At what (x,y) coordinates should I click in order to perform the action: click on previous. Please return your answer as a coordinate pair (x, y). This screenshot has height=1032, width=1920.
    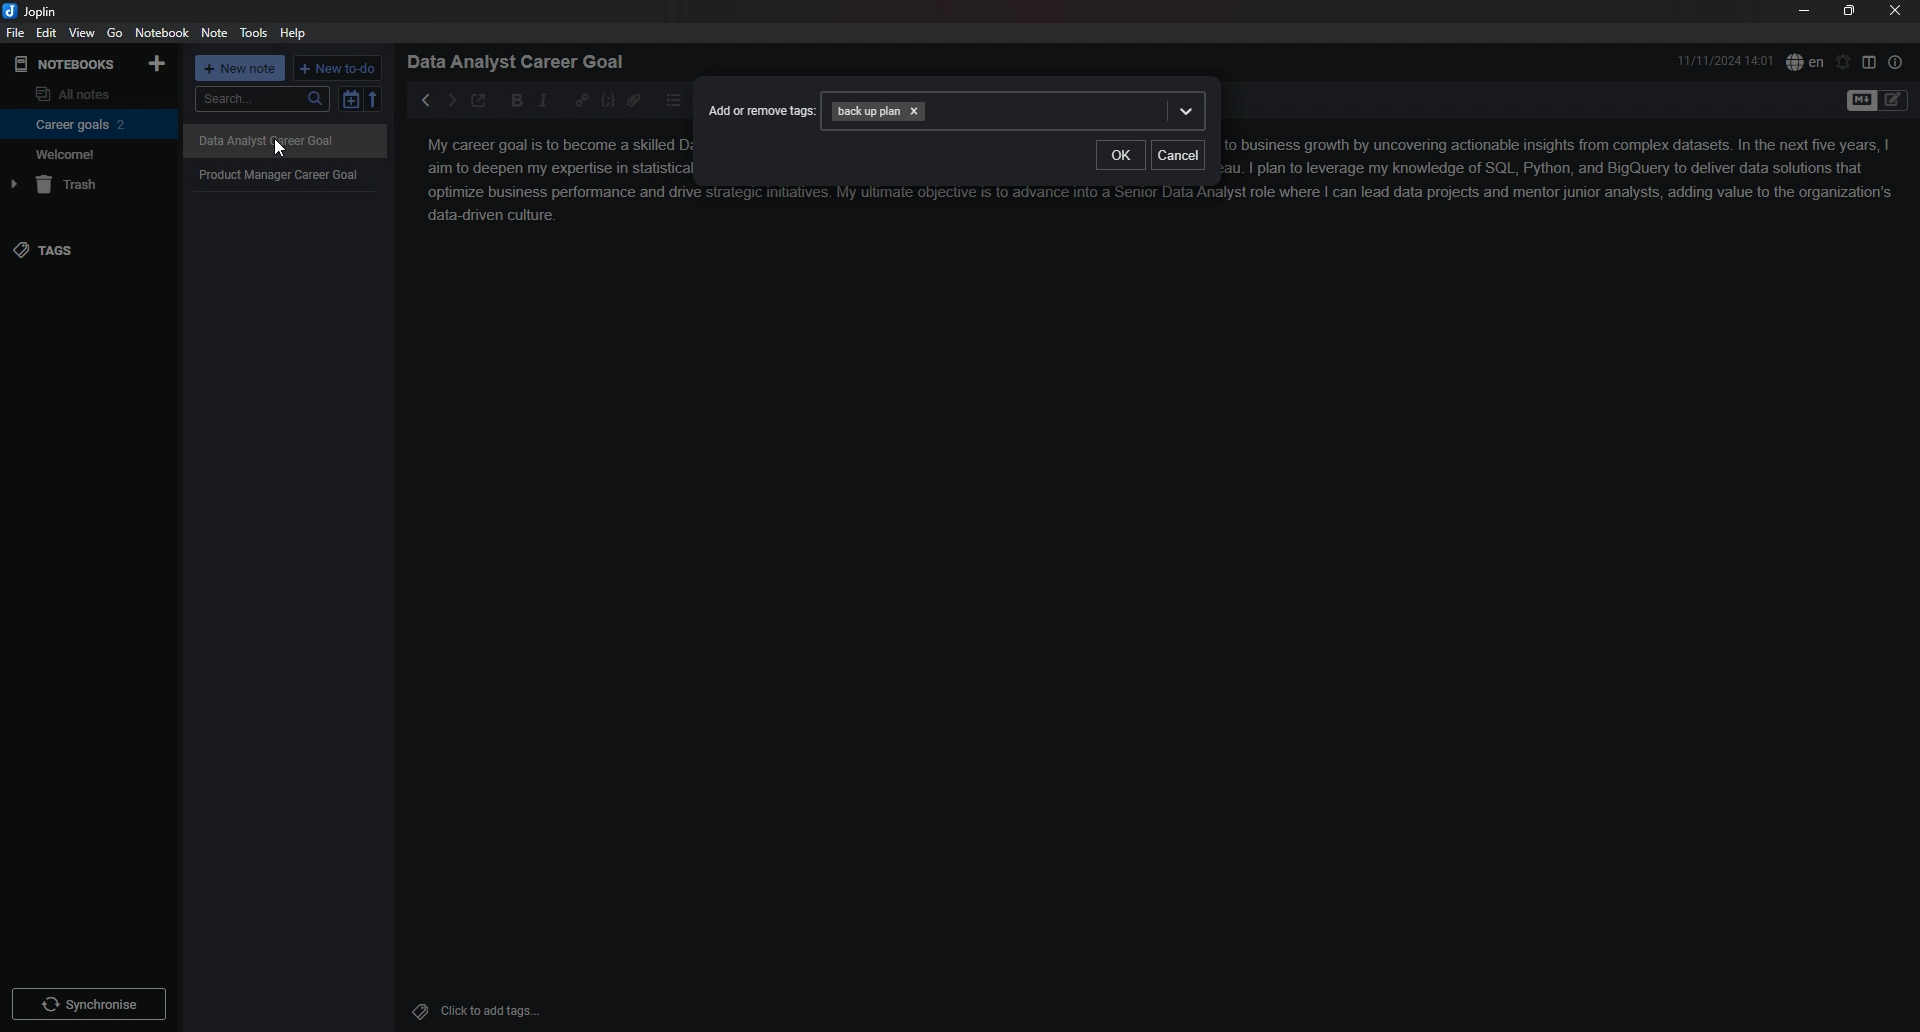
    Looking at the image, I should click on (424, 100).